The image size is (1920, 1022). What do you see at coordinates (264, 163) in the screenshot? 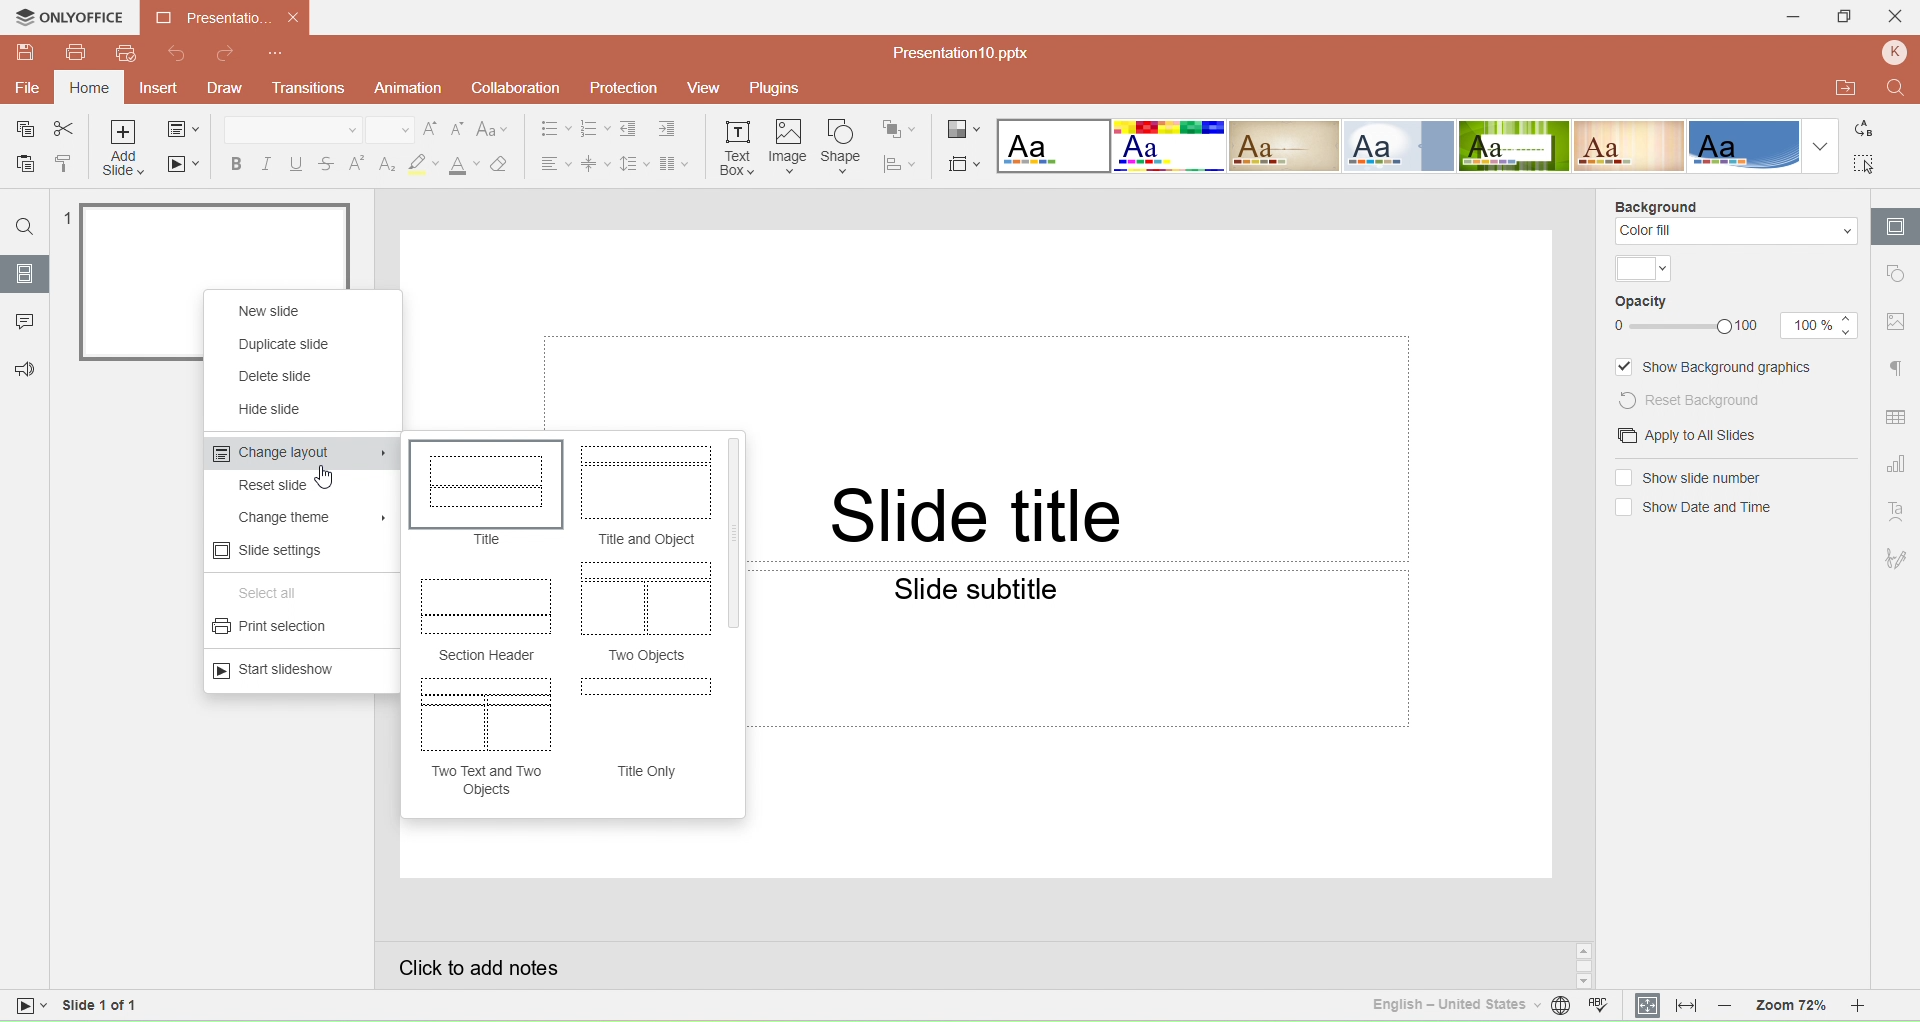
I see `Italic` at bounding box center [264, 163].